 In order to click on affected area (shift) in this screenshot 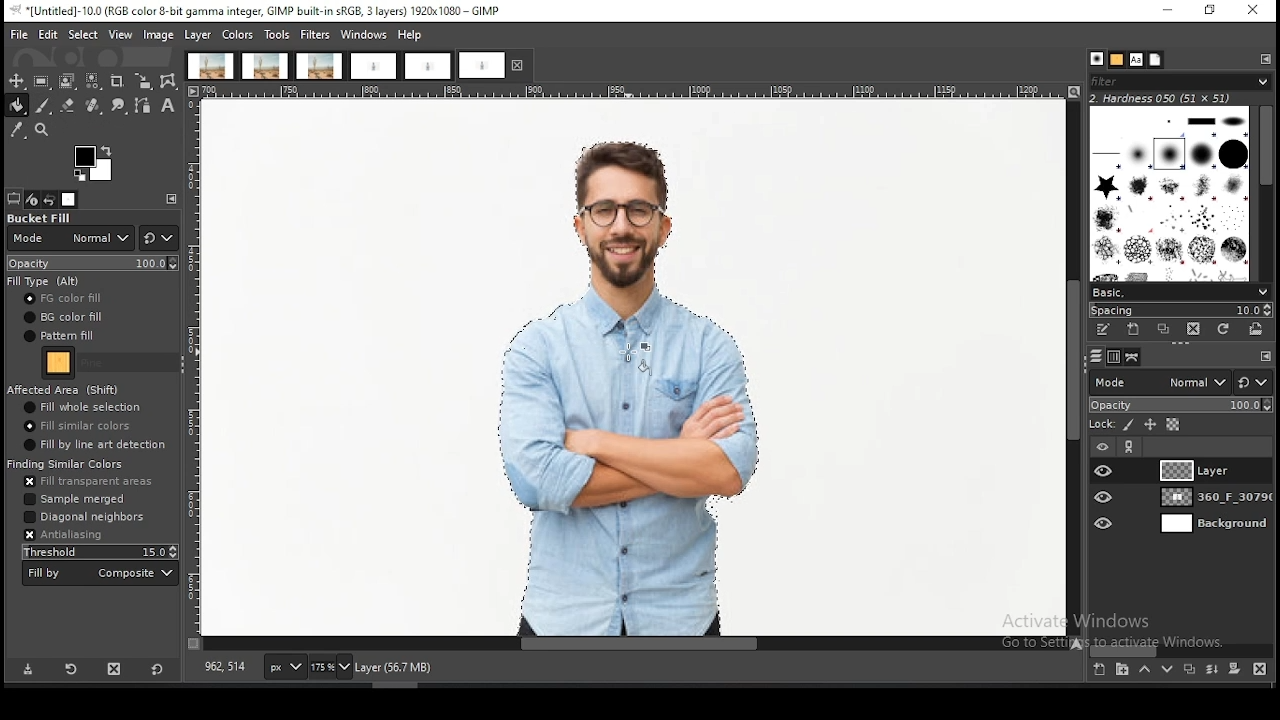, I will do `click(66, 389)`.